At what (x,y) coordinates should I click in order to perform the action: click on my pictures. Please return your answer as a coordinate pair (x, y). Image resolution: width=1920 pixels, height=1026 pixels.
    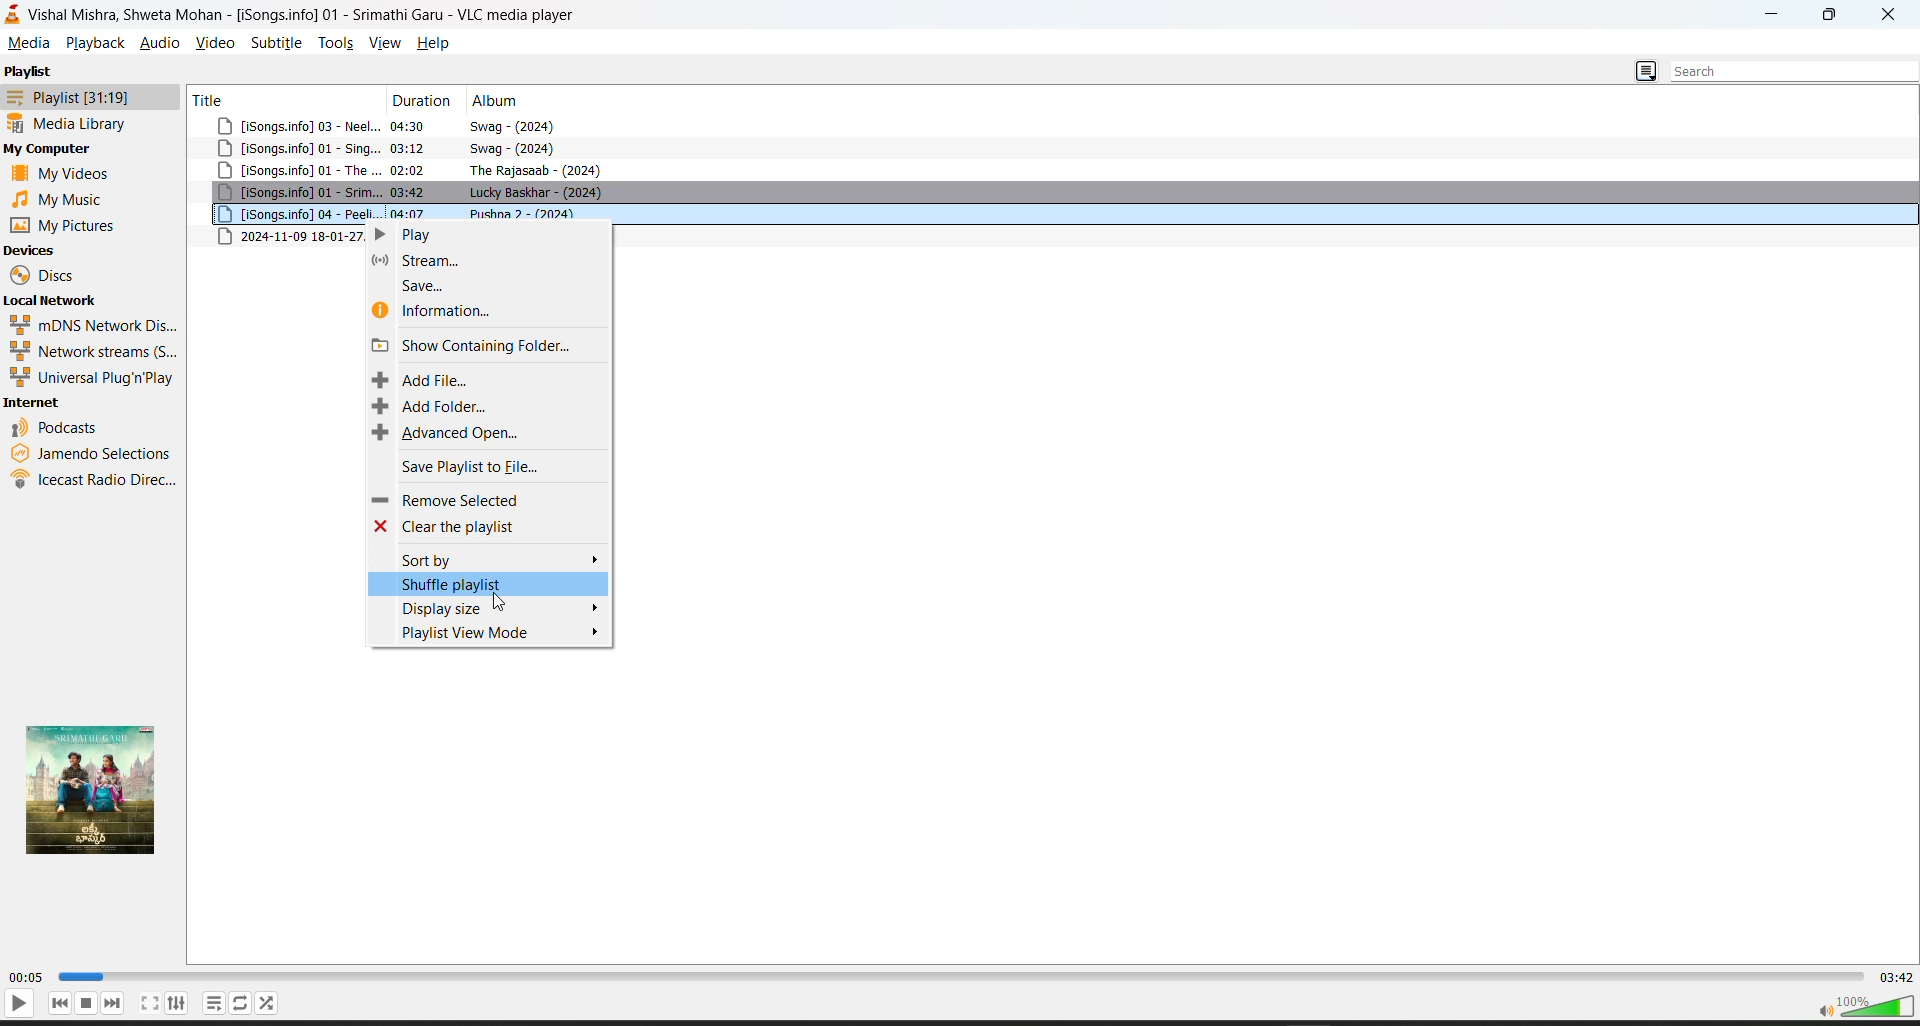
    Looking at the image, I should click on (65, 224).